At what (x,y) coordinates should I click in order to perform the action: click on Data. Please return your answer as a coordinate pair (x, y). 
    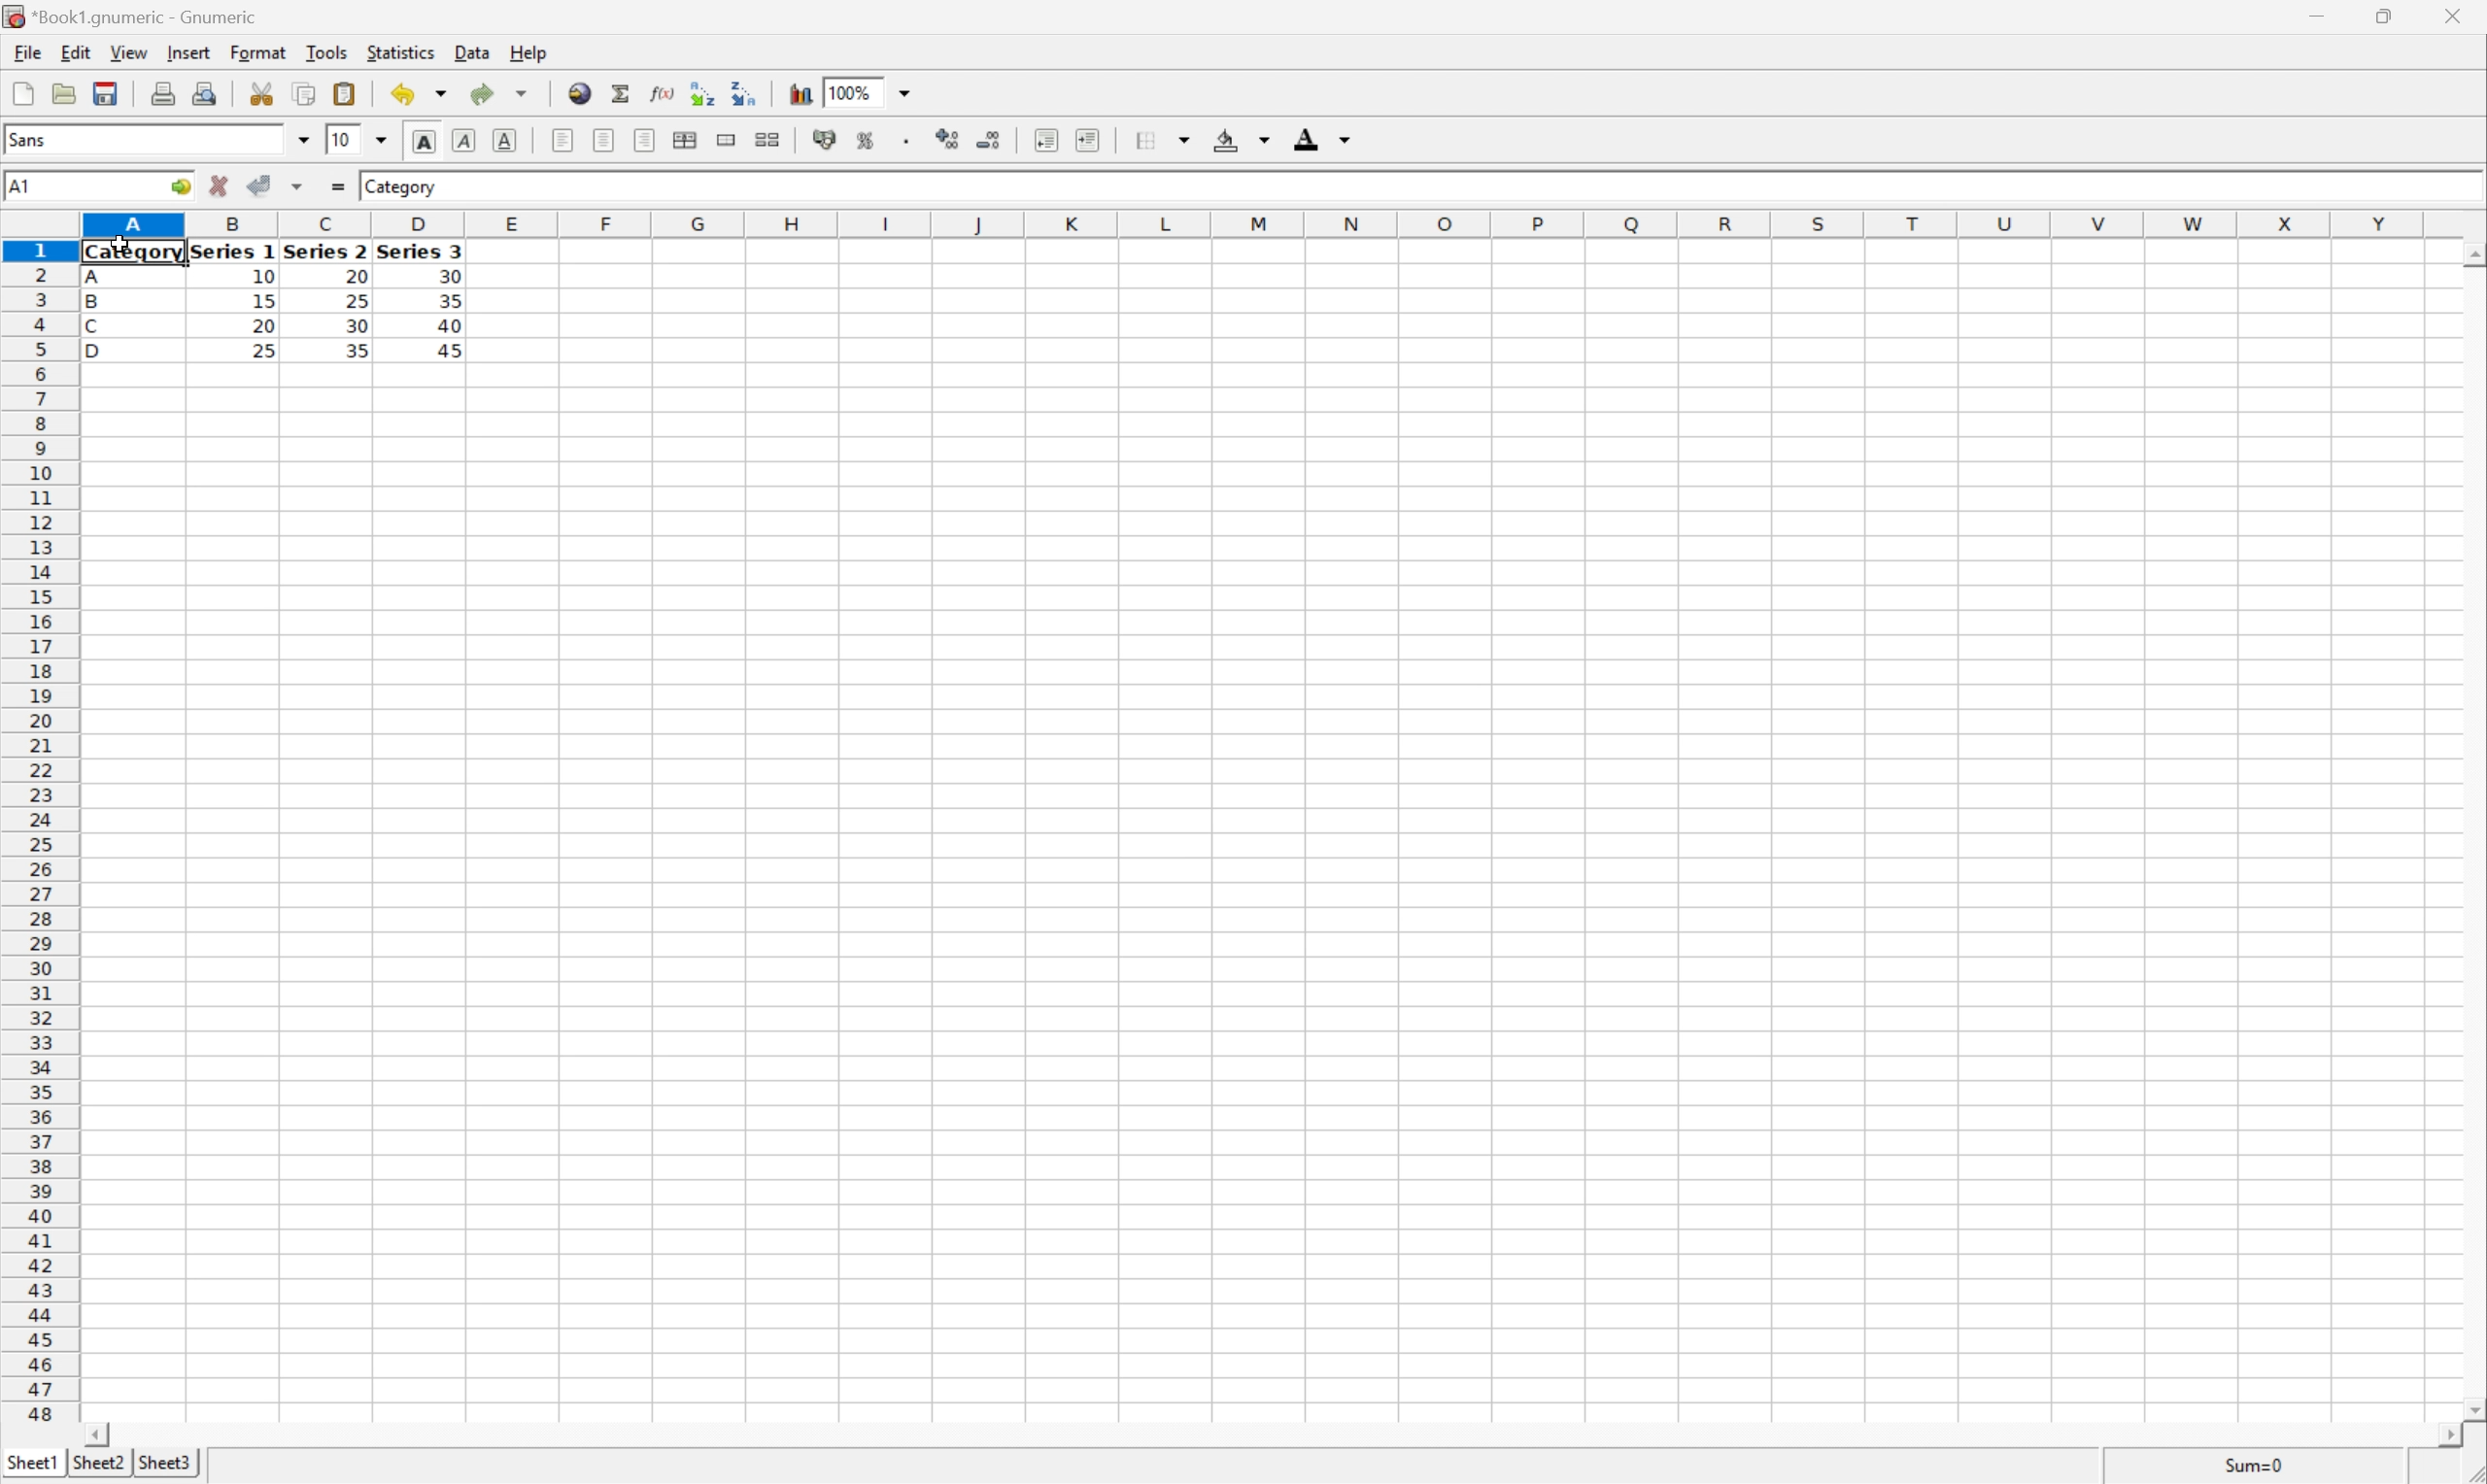
    Looking at the image, I should click on (474, 50).